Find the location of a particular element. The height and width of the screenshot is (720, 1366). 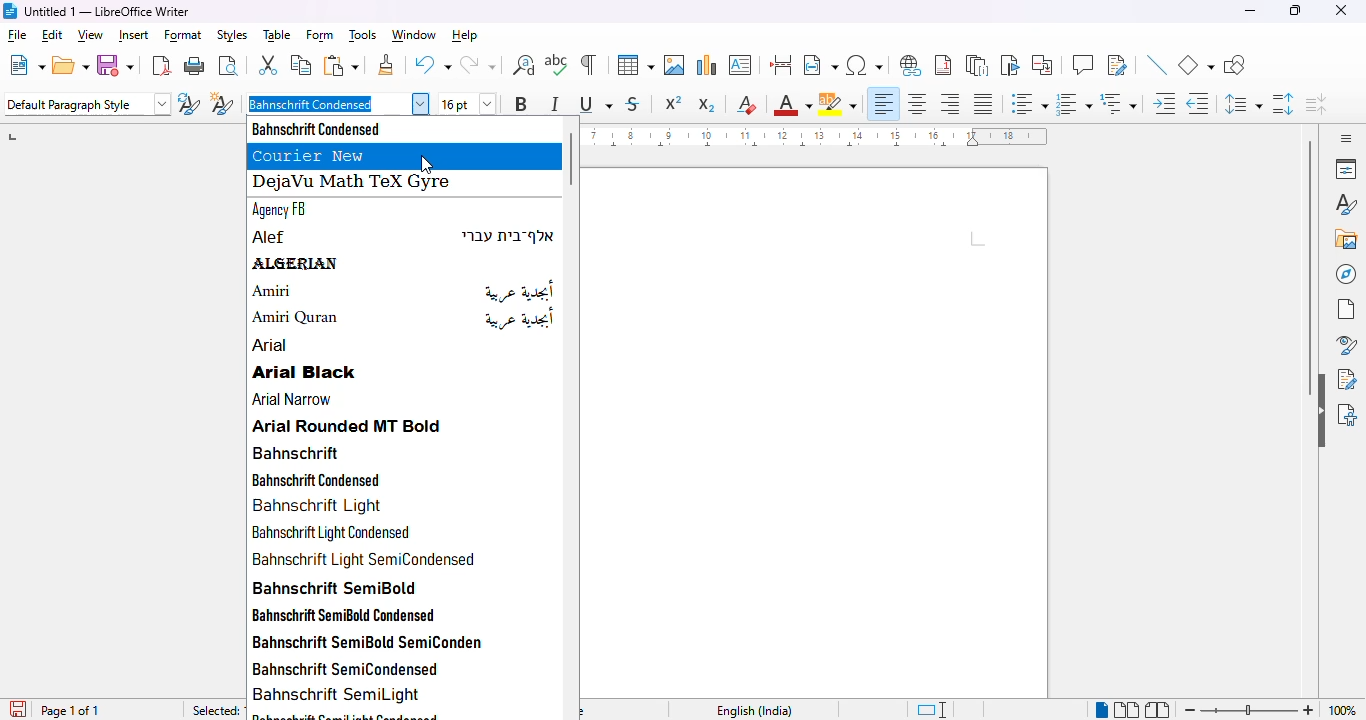

insert table is located at coordinates (636, 64).